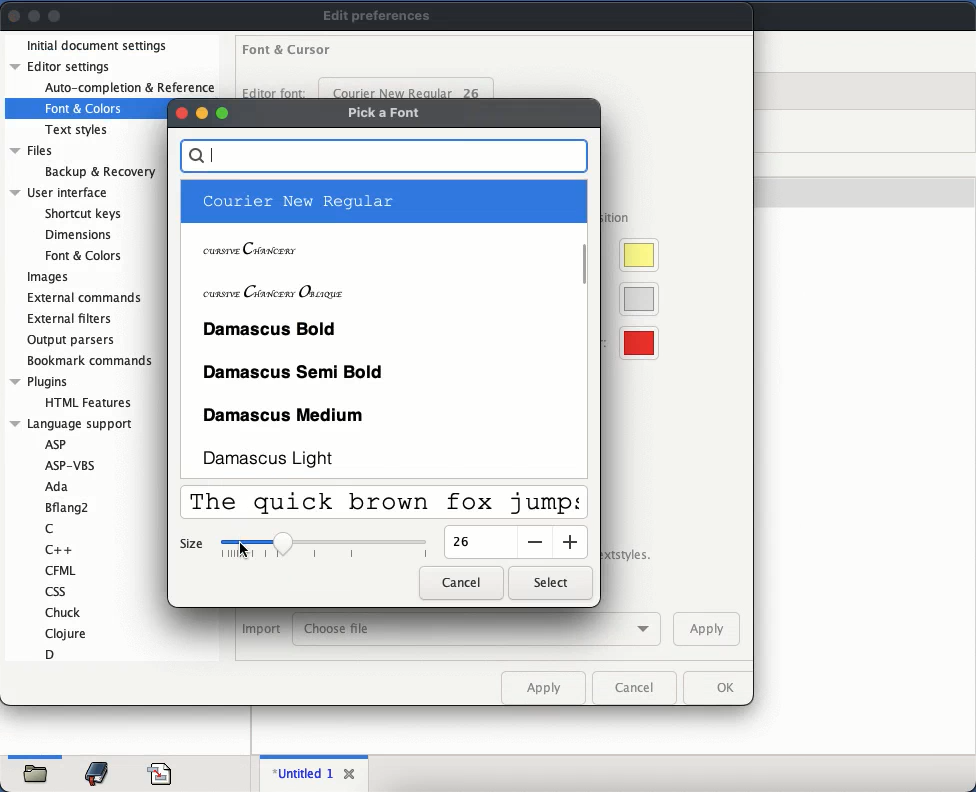  Describe the element at coordinates (67, 507) in the screenshot. I see `Bflang2` at that location.